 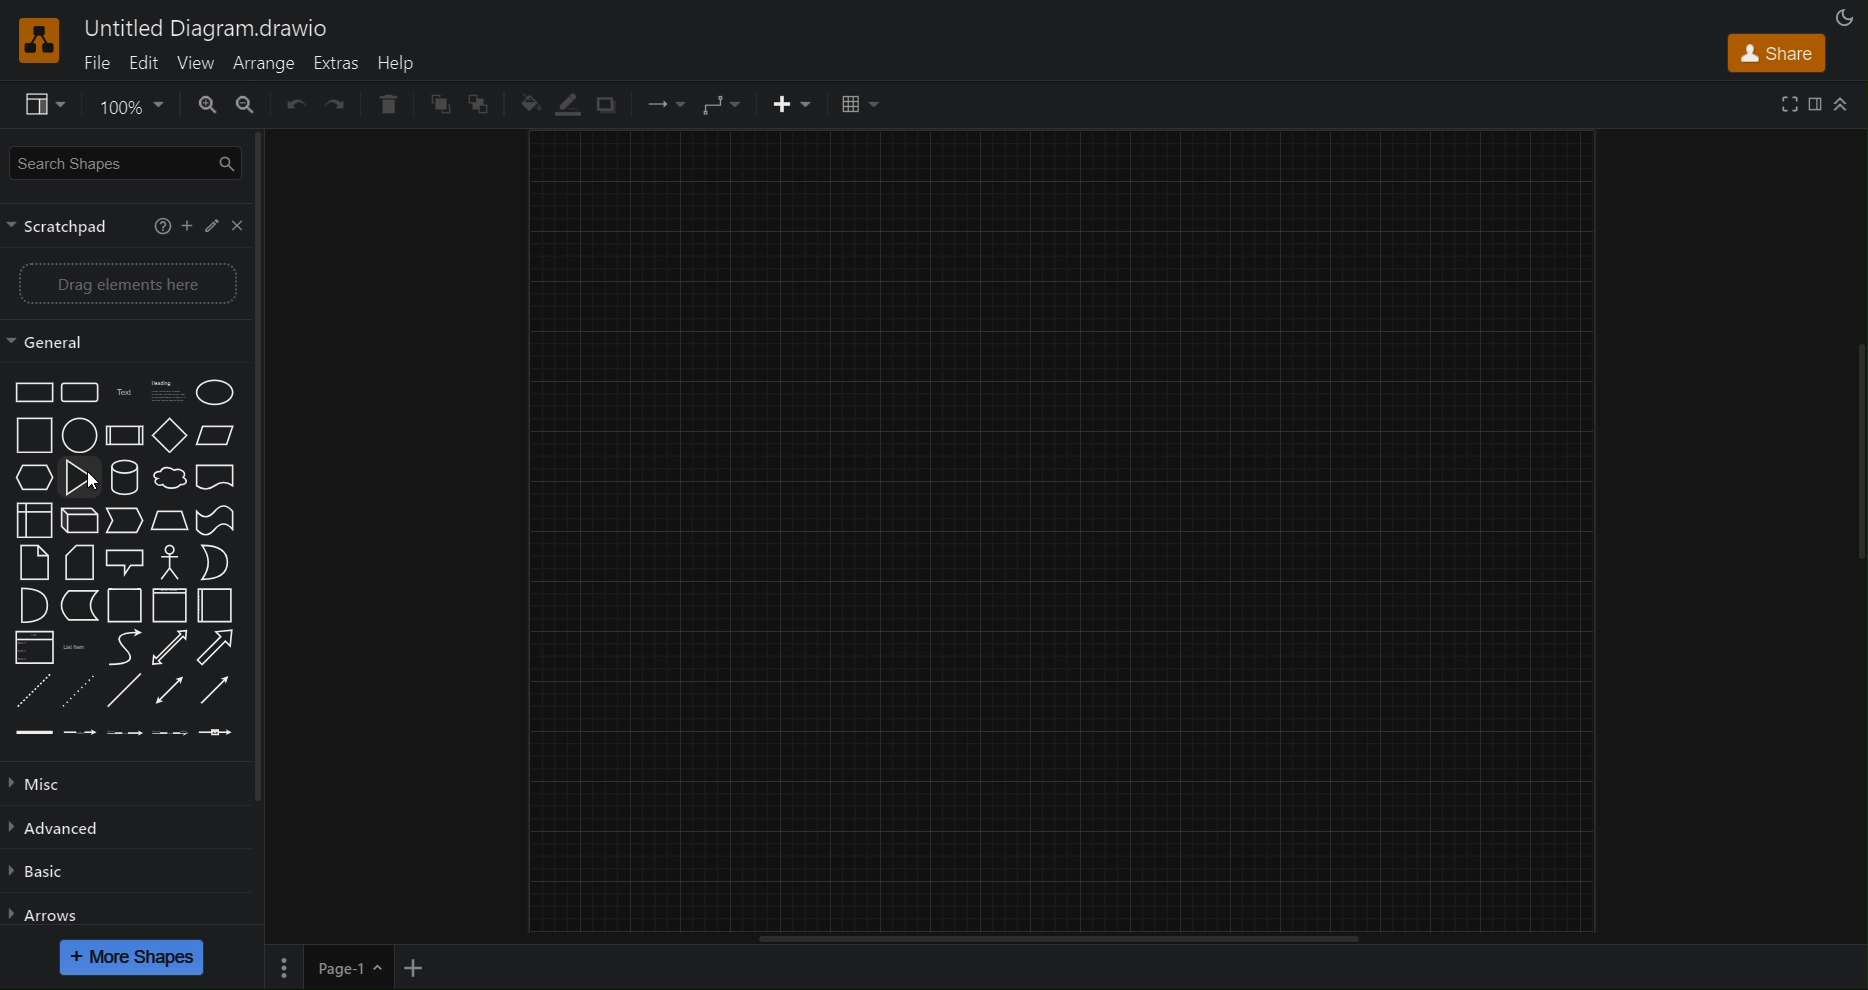 What do you see at coordinates (266, 62) in the screenshot?
I see `Arrange` at bounding box center [266, 62].